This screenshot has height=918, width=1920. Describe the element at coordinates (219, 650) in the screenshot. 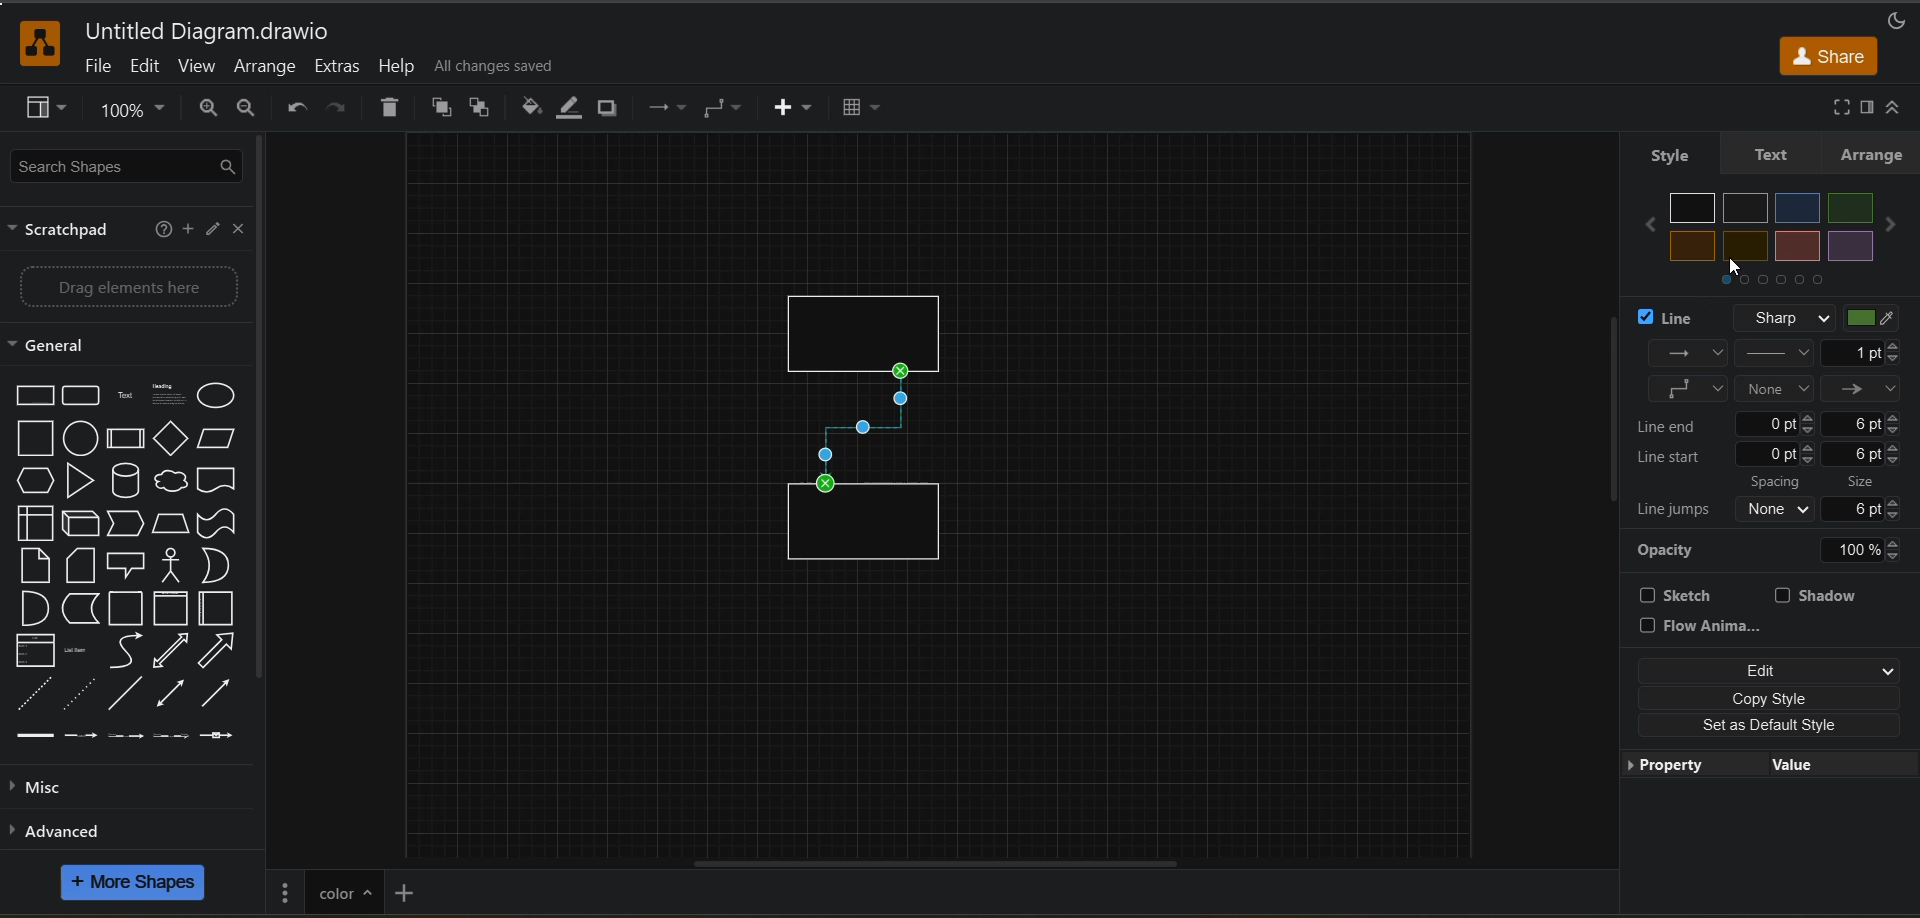

I see `Arrow` at that location.